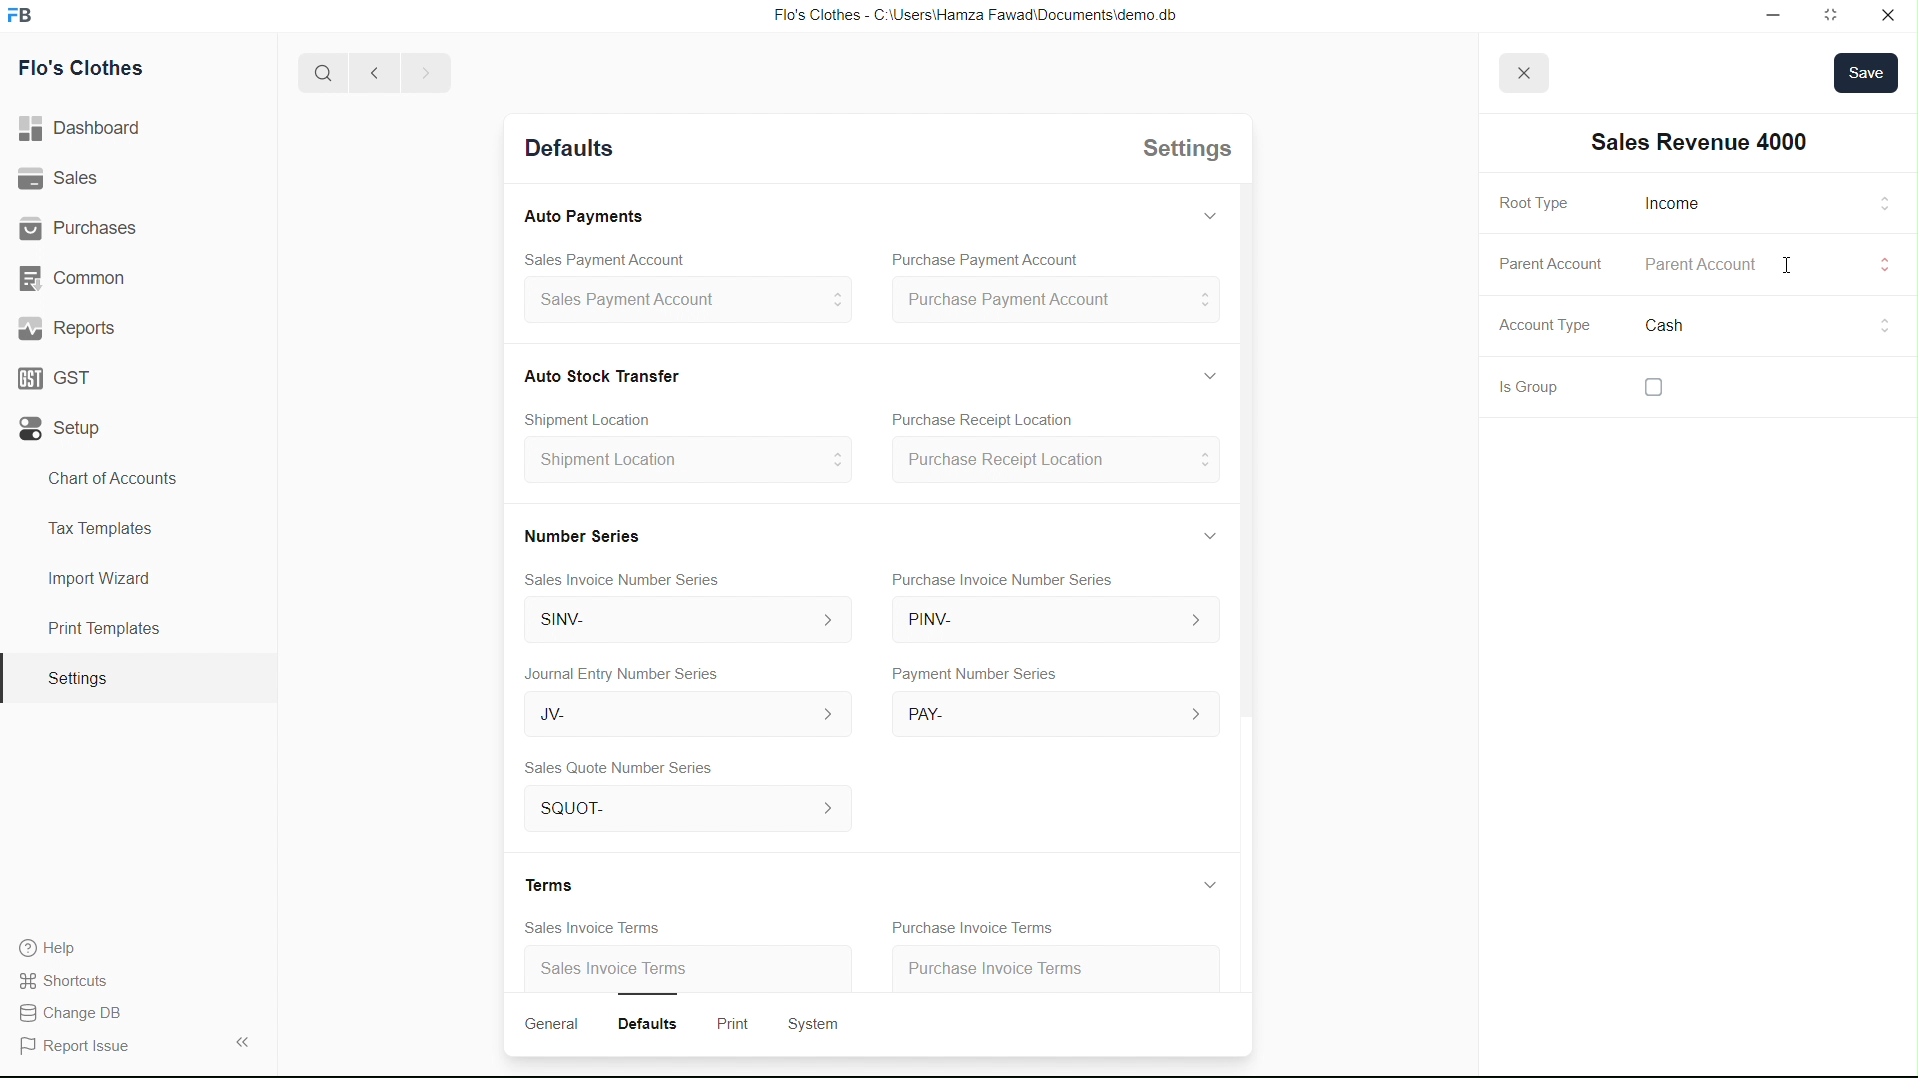 The width and height of the screenshot is (1918, 1078). What do you see at coordinates (973, 16) in the screenshot?
I see `Flo's Clothes - C:\Users\Hamza Fawad\Documents\demo db` at bounding box center [973, 16].